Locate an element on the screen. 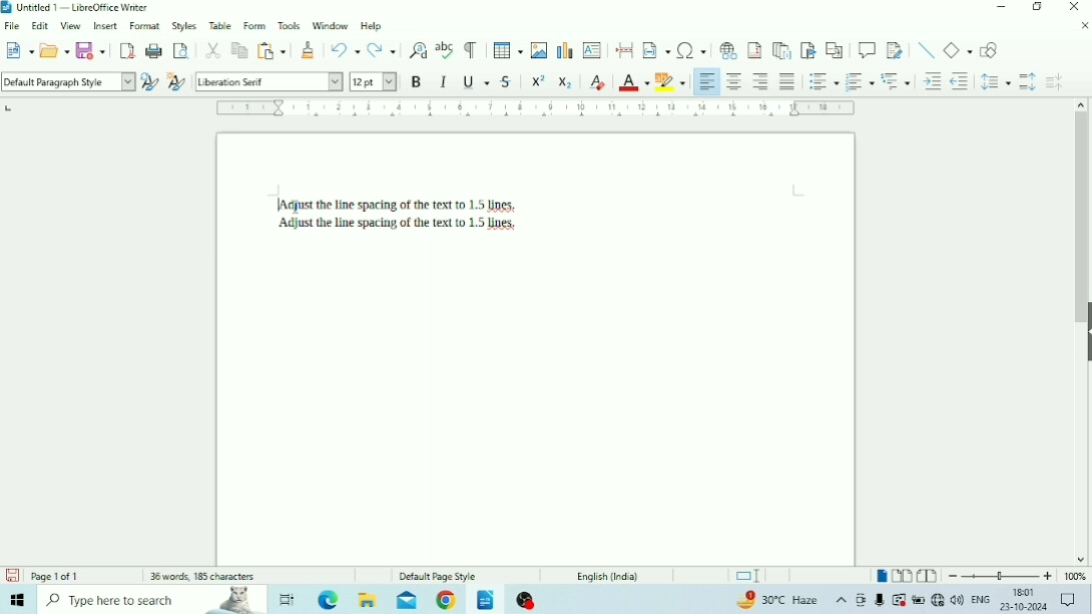 Image resolution: width=1092 pixels, height=614 pixels. Help is located at coordinates (372, 26).